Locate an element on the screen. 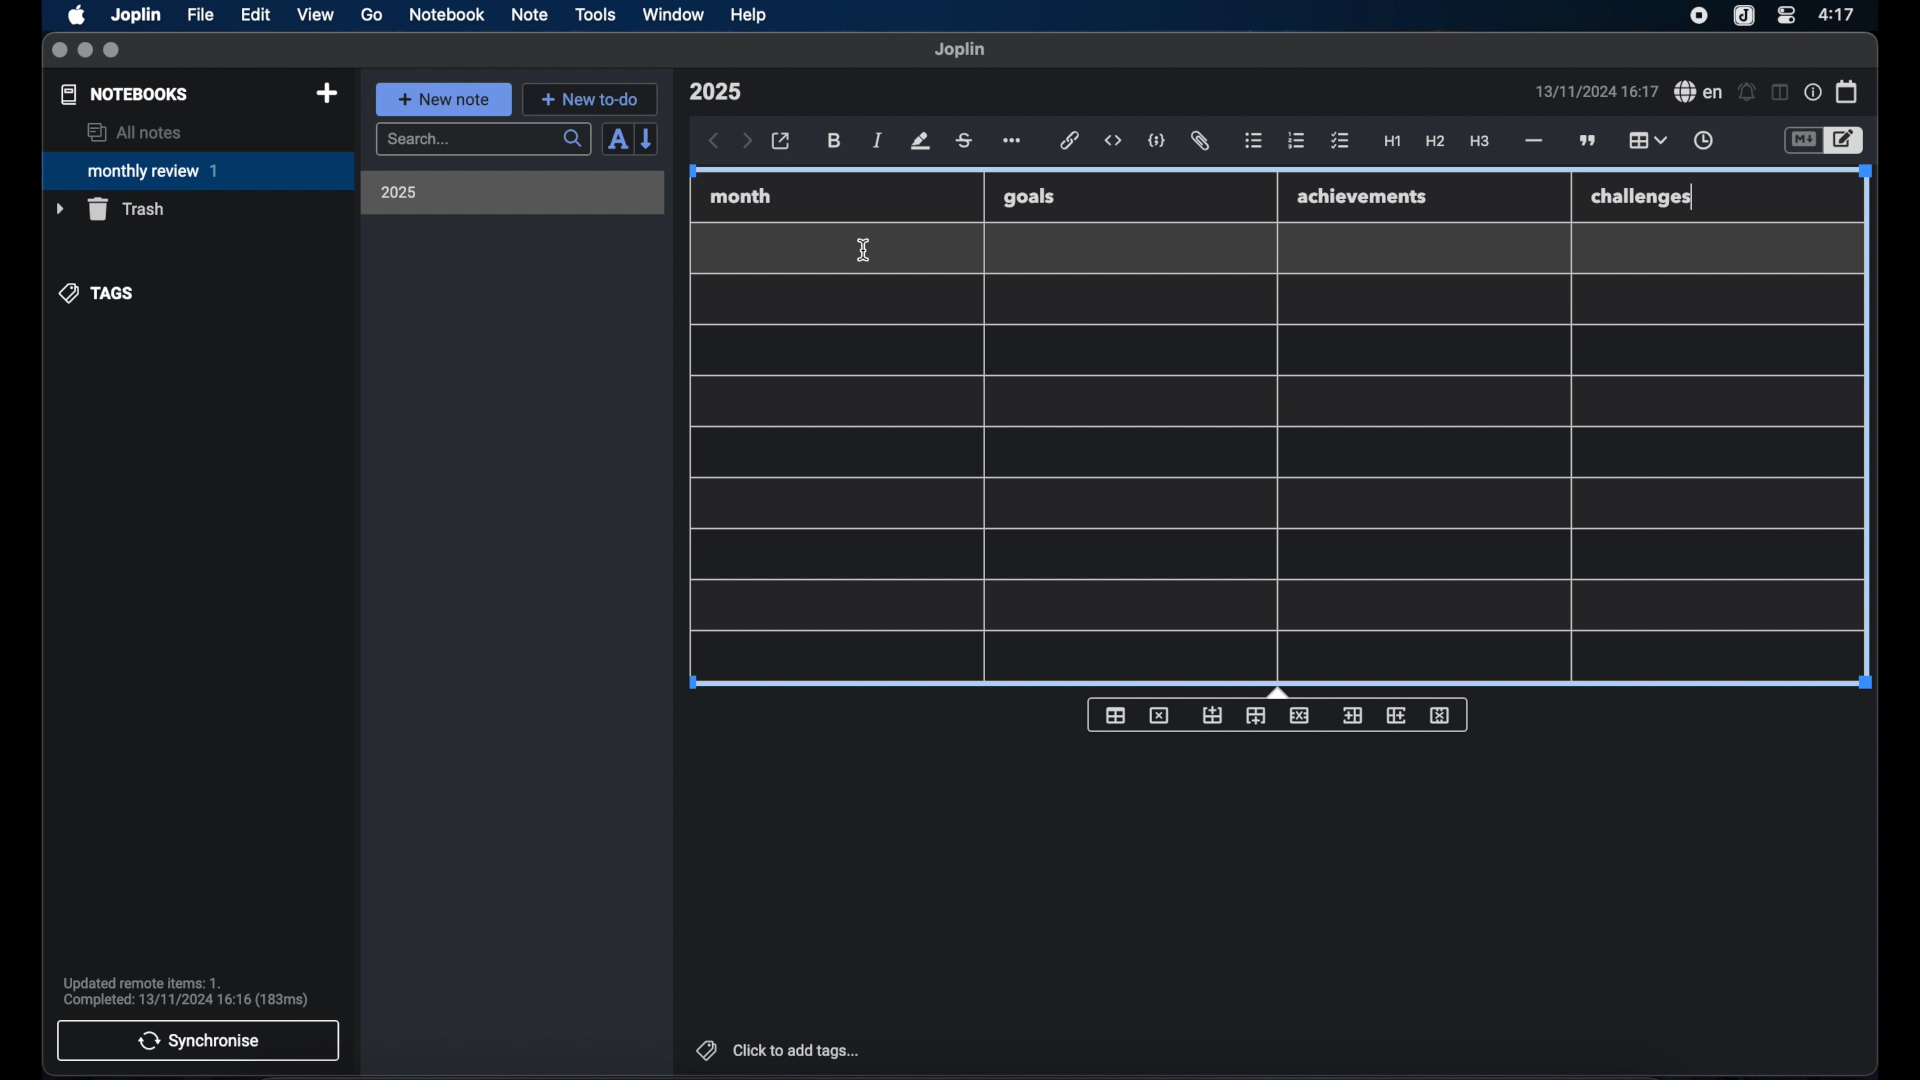  bulleted list is located at coordinates (1253, 141).